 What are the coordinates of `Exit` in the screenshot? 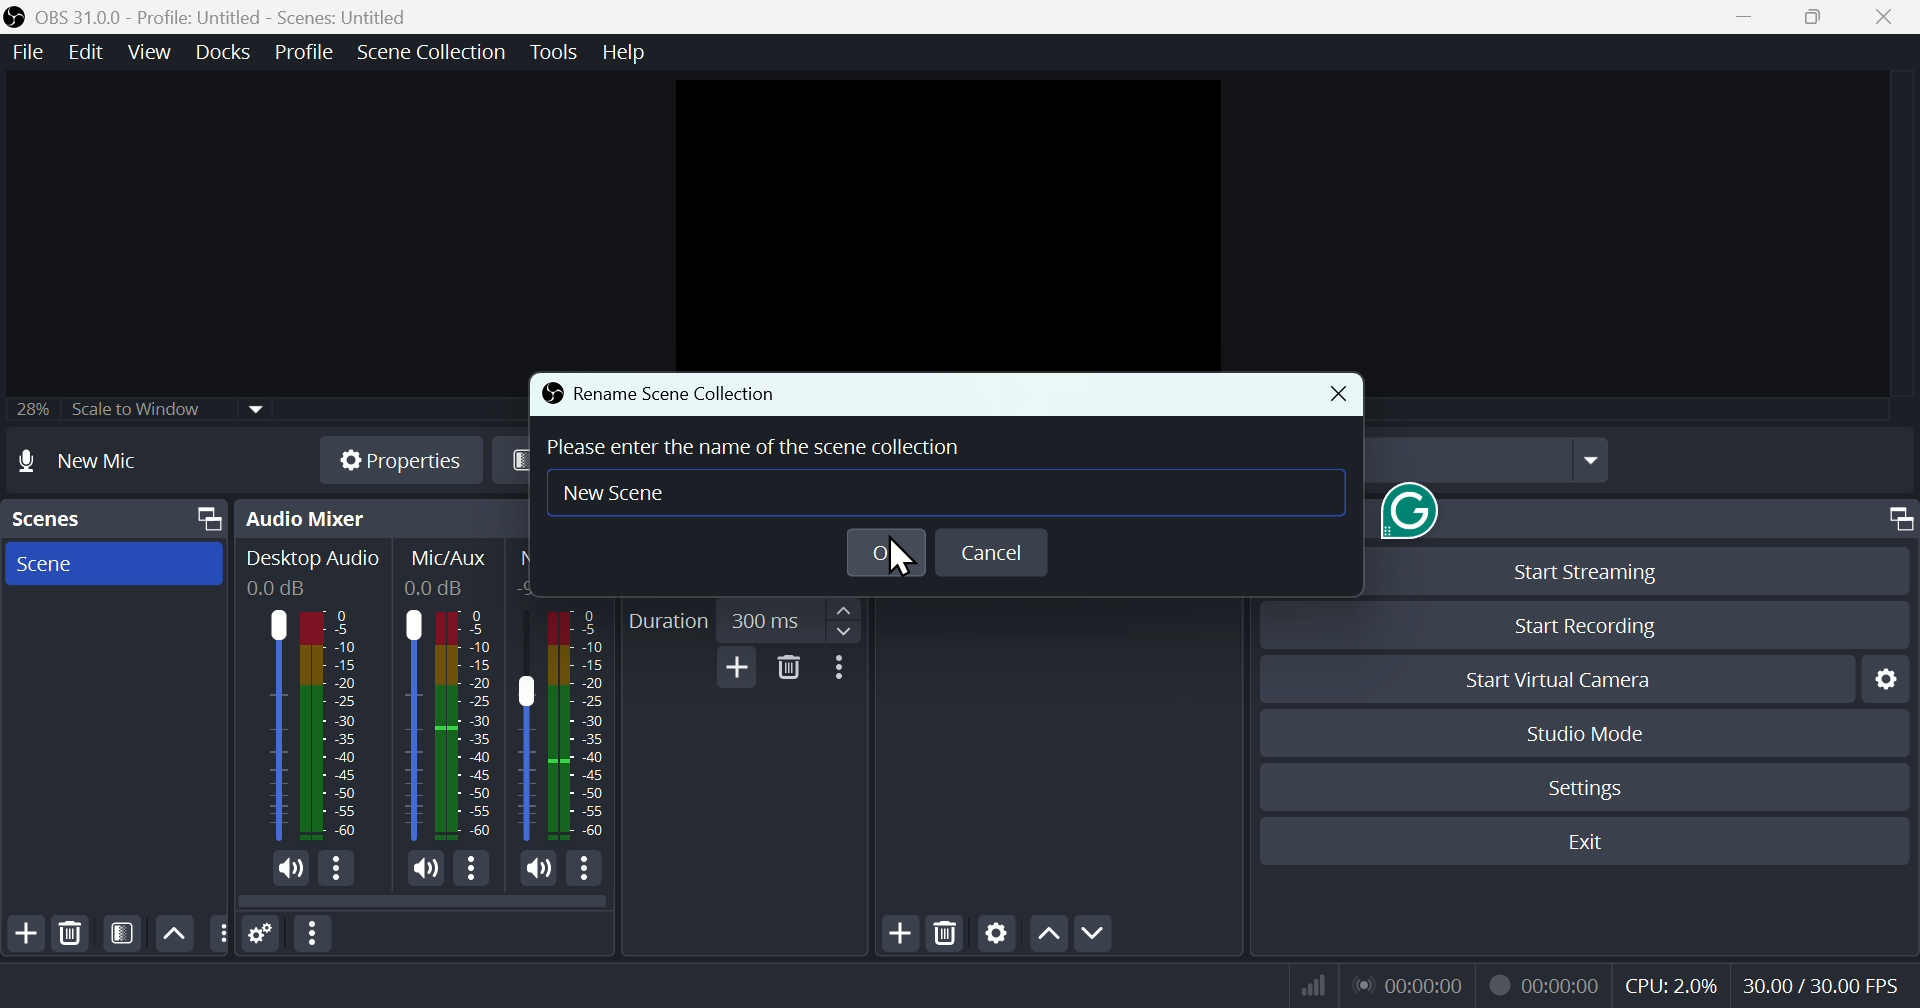 It's located at (1588, 844).